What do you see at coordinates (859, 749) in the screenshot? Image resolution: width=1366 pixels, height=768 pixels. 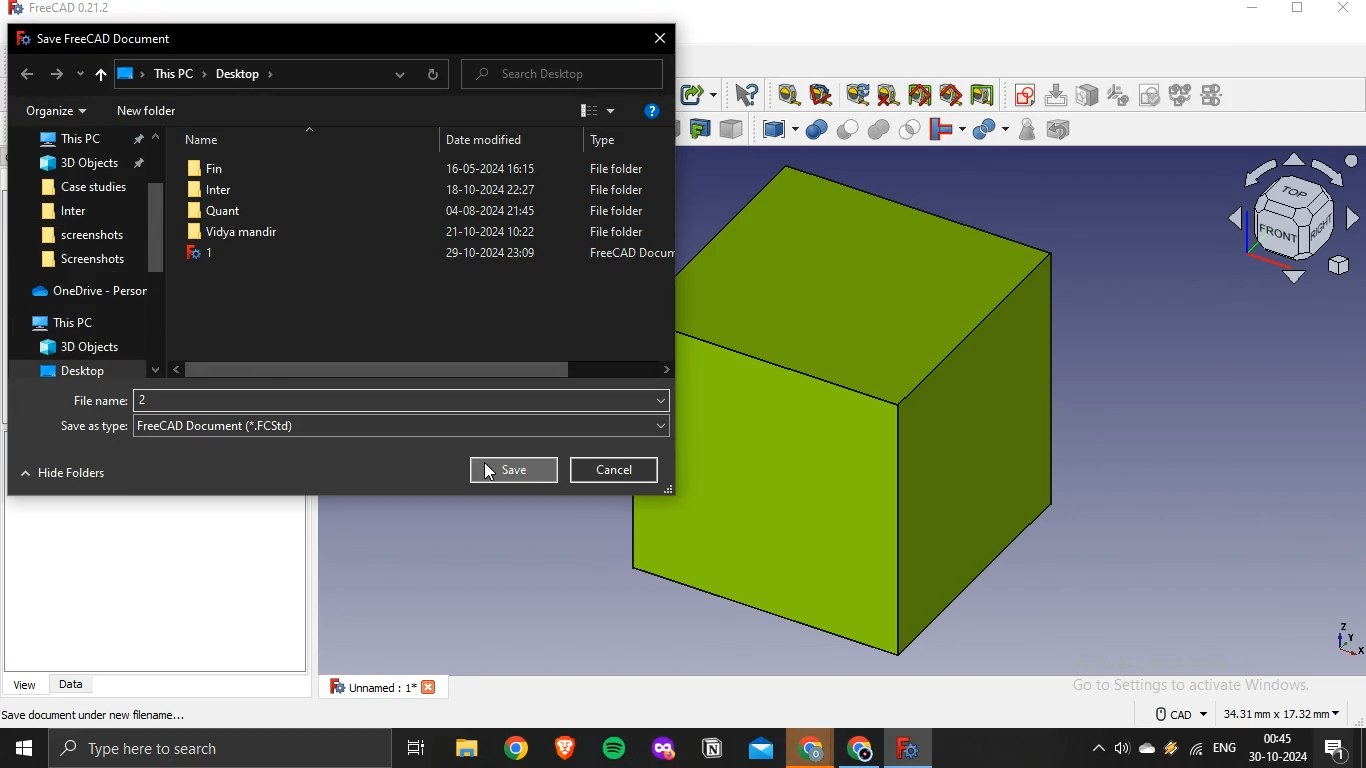 I see `google chrome` at bounding box center [859, 749].